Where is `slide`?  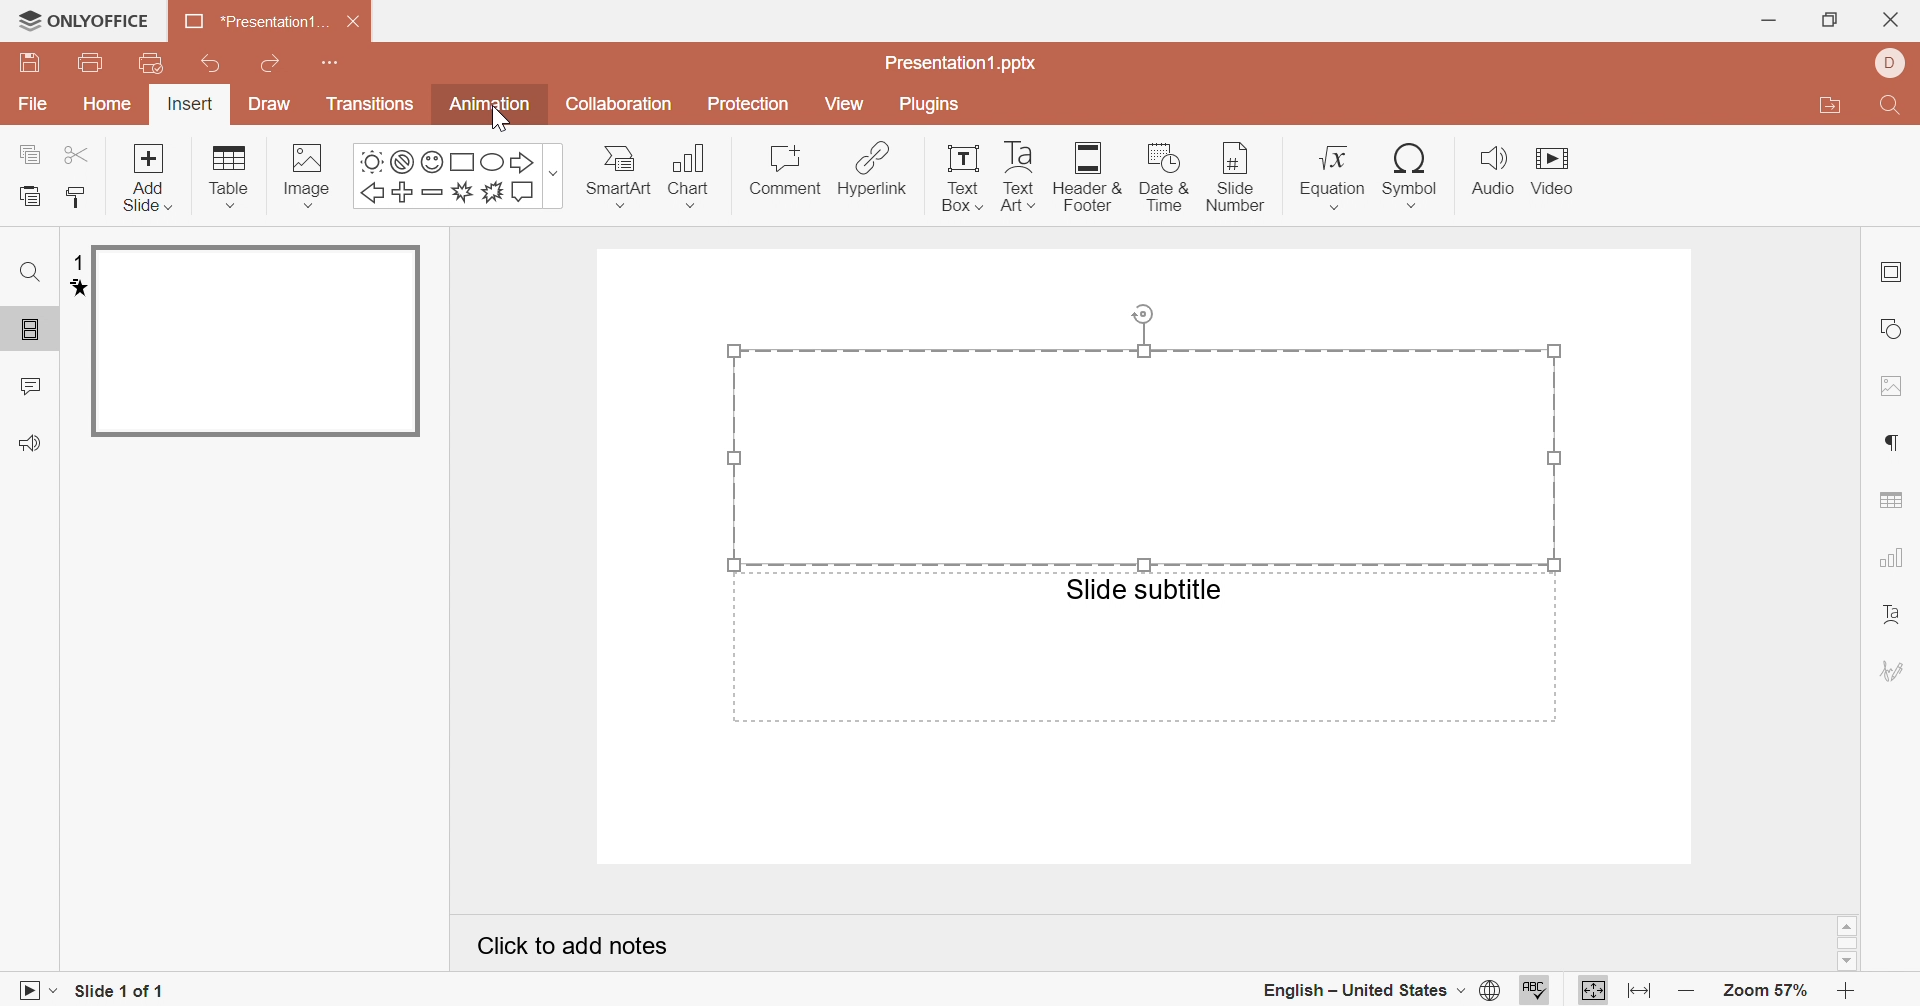
slide is located at coordinates (33, 331).